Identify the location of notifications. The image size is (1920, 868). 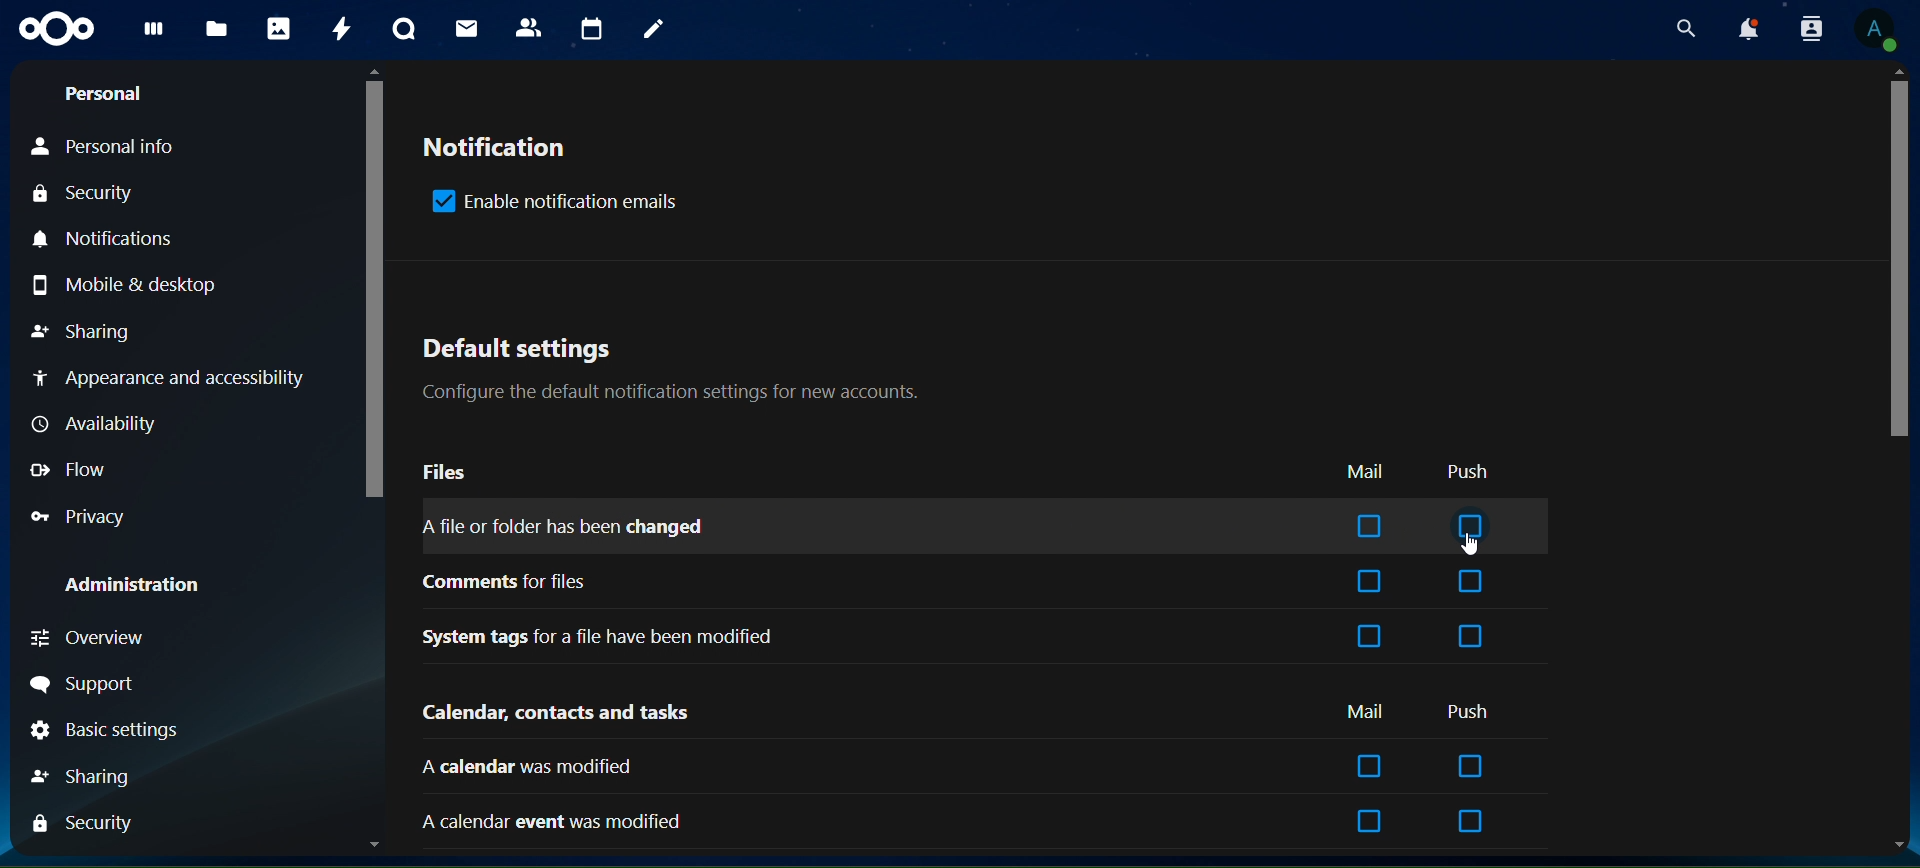
(102, 241).